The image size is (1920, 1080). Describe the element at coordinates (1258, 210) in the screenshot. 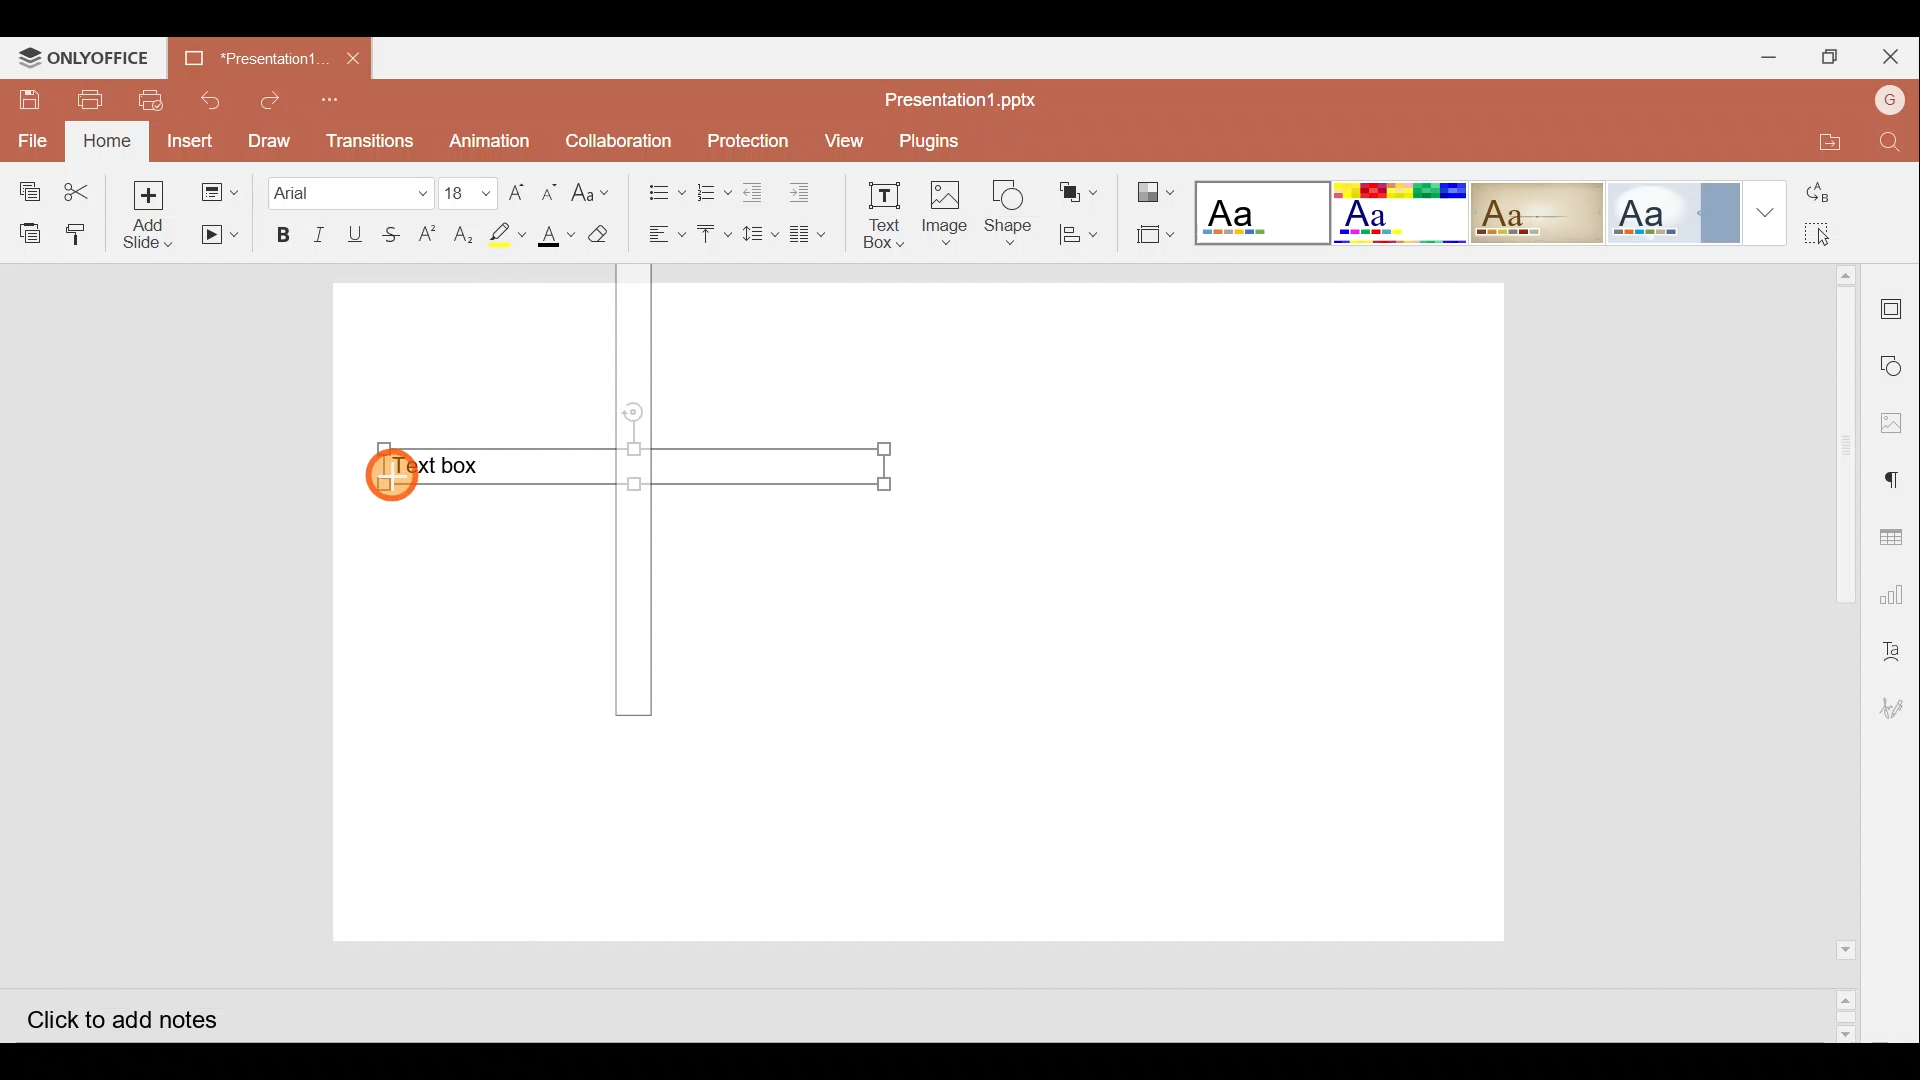

I see `Blank` at that location.